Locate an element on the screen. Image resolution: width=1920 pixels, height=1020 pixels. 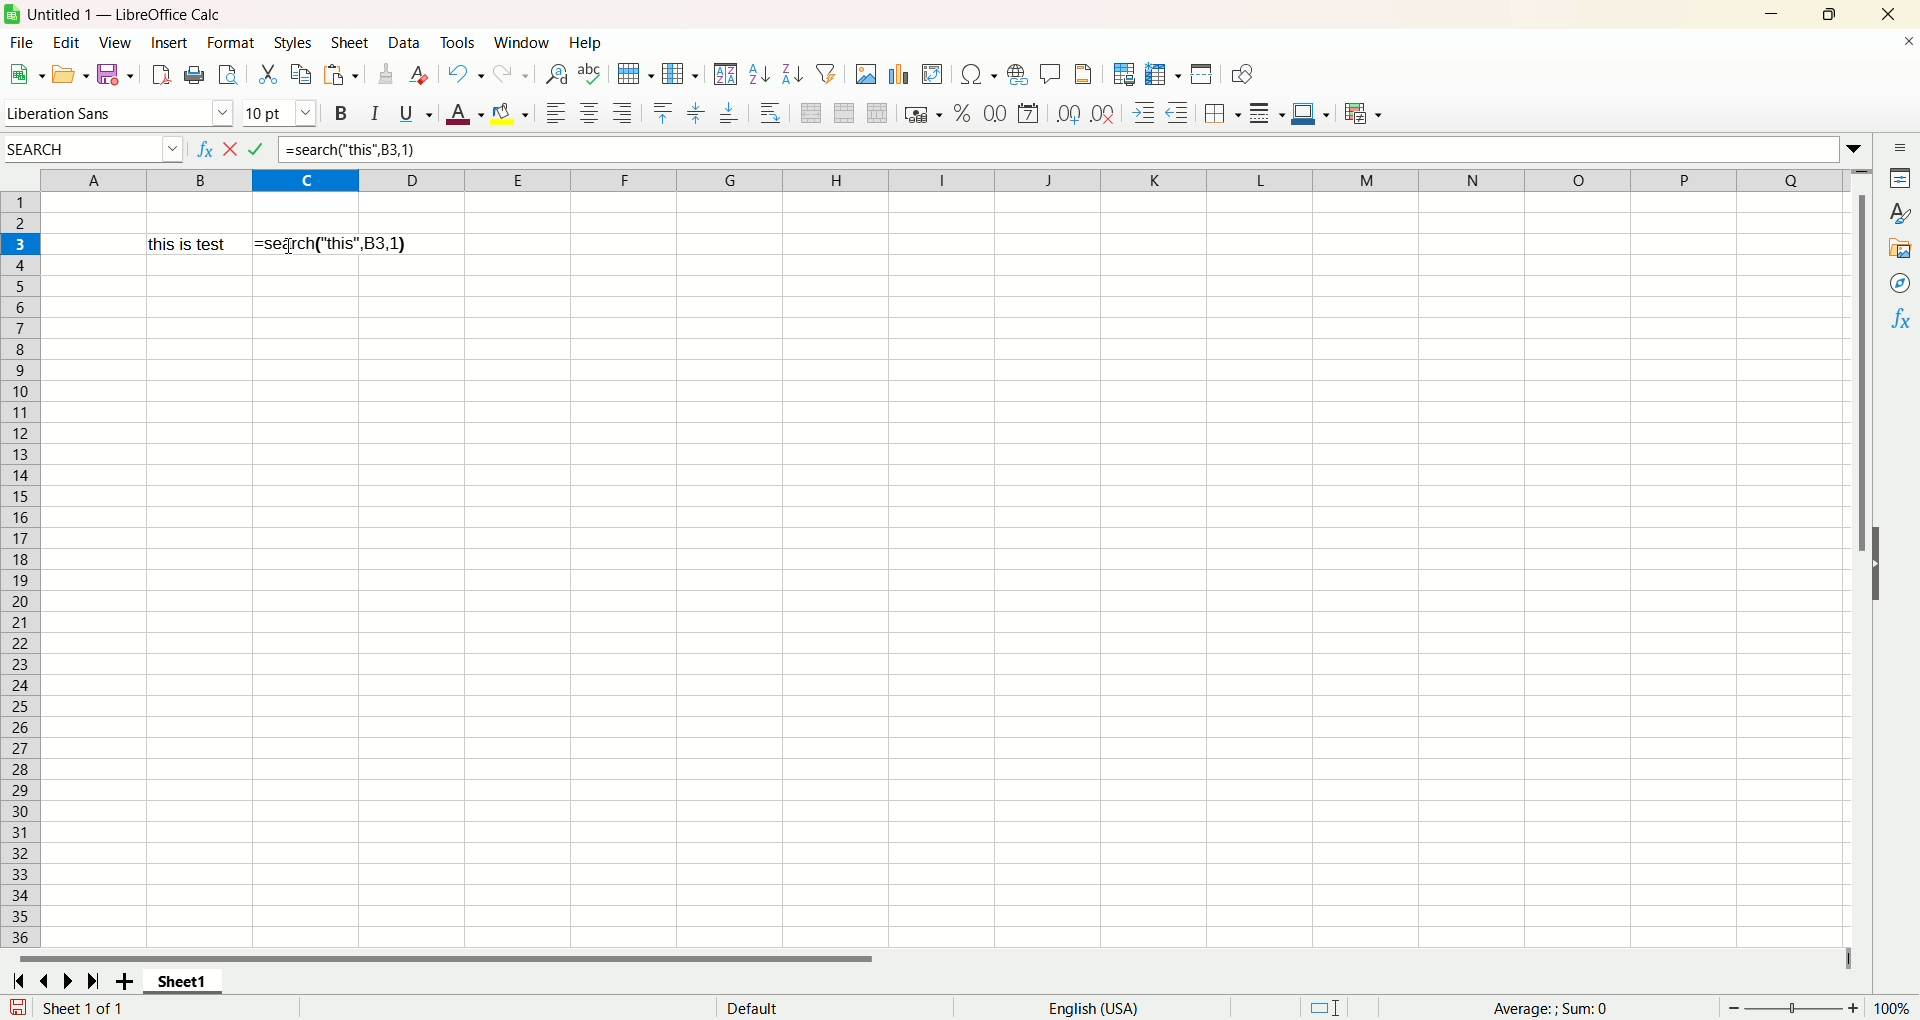
insert is located at coordinates (170, 42).